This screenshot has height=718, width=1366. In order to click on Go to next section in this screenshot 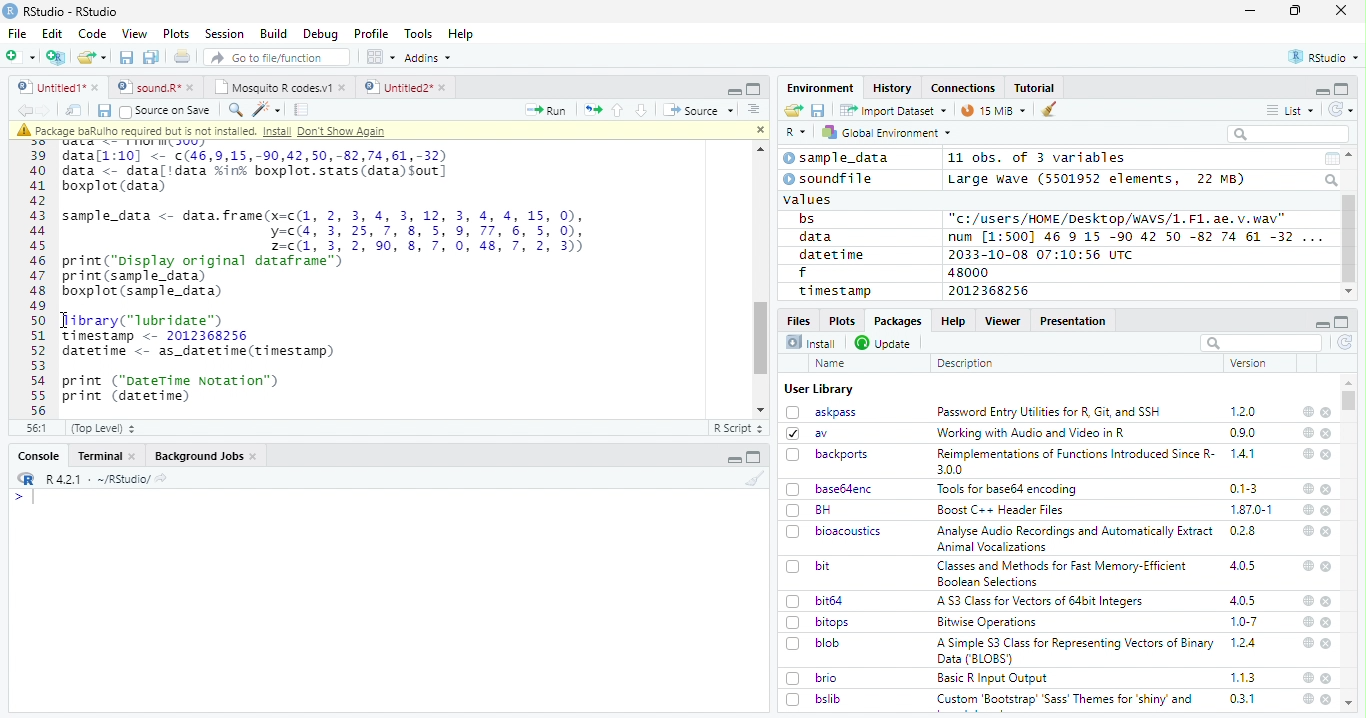, I will do `click(644, 110)`.